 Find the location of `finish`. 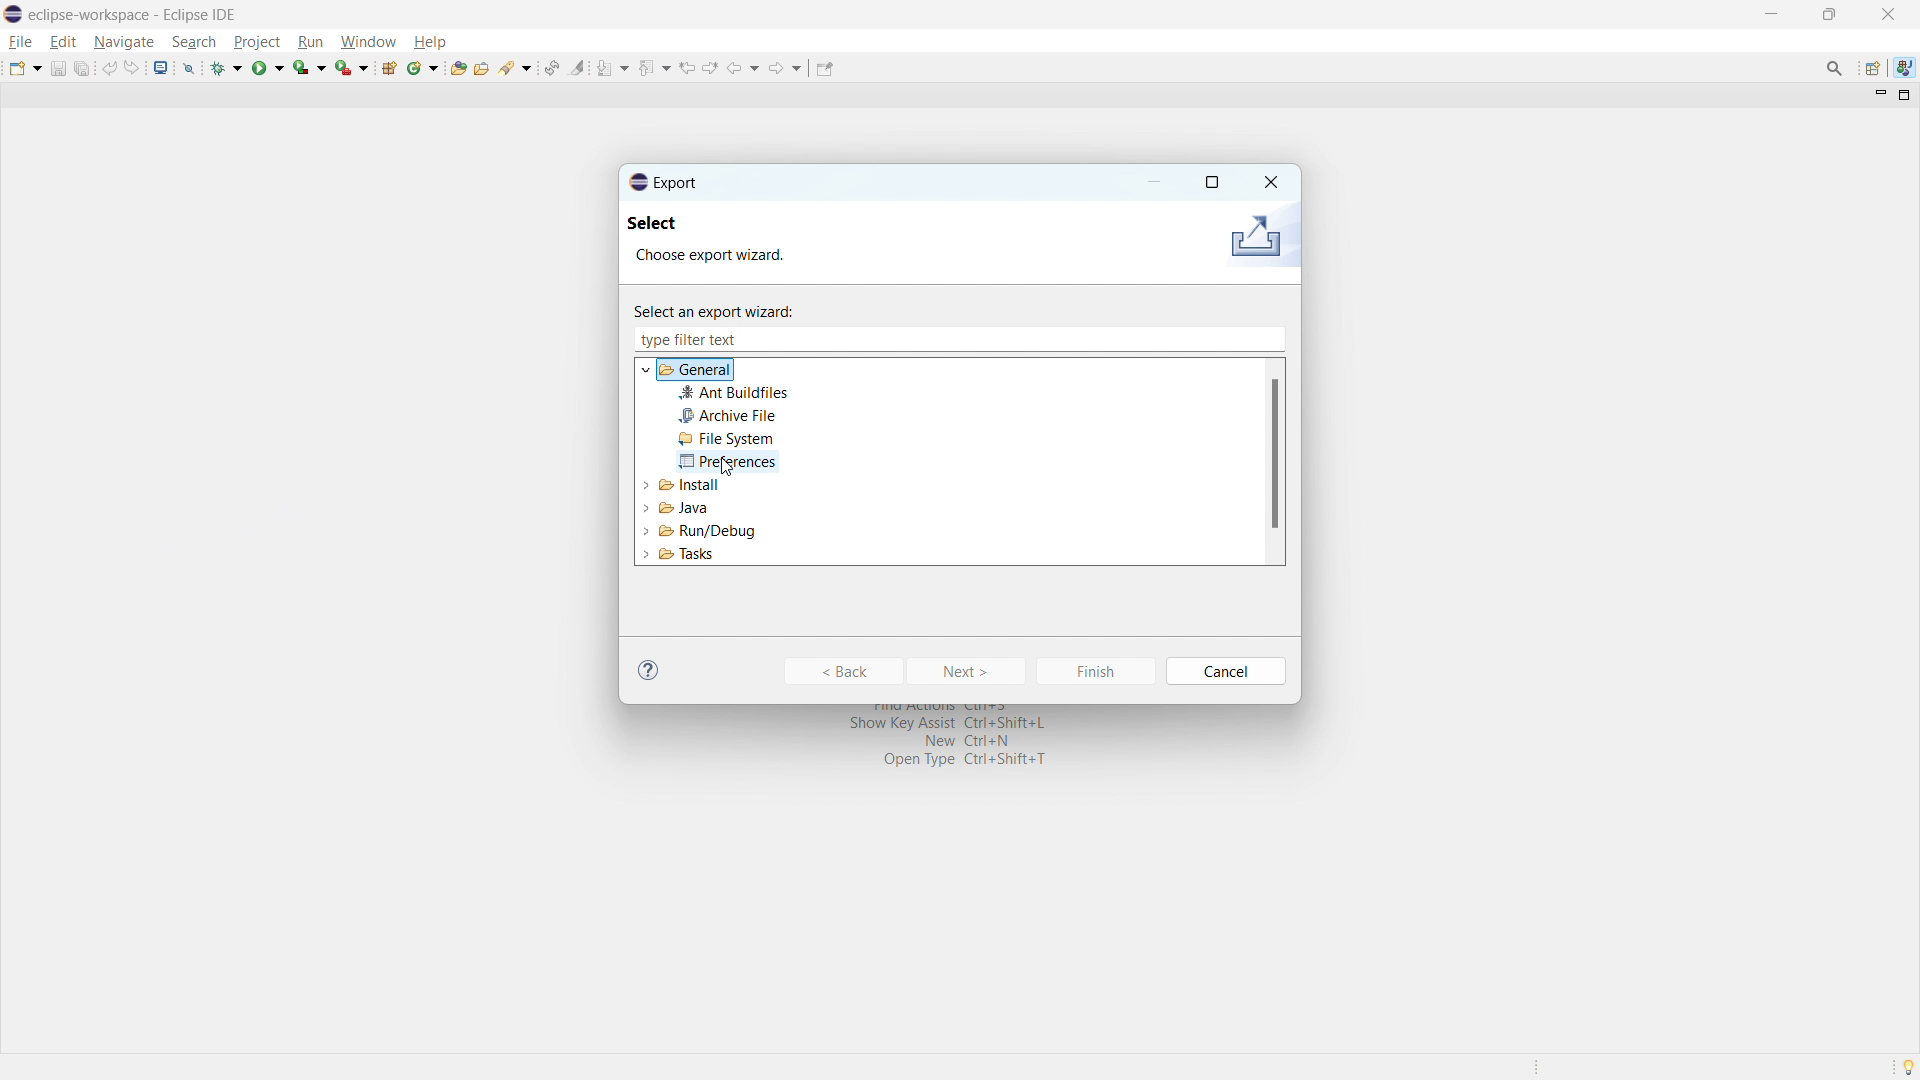

finish is located at coordinates (1095, 671).